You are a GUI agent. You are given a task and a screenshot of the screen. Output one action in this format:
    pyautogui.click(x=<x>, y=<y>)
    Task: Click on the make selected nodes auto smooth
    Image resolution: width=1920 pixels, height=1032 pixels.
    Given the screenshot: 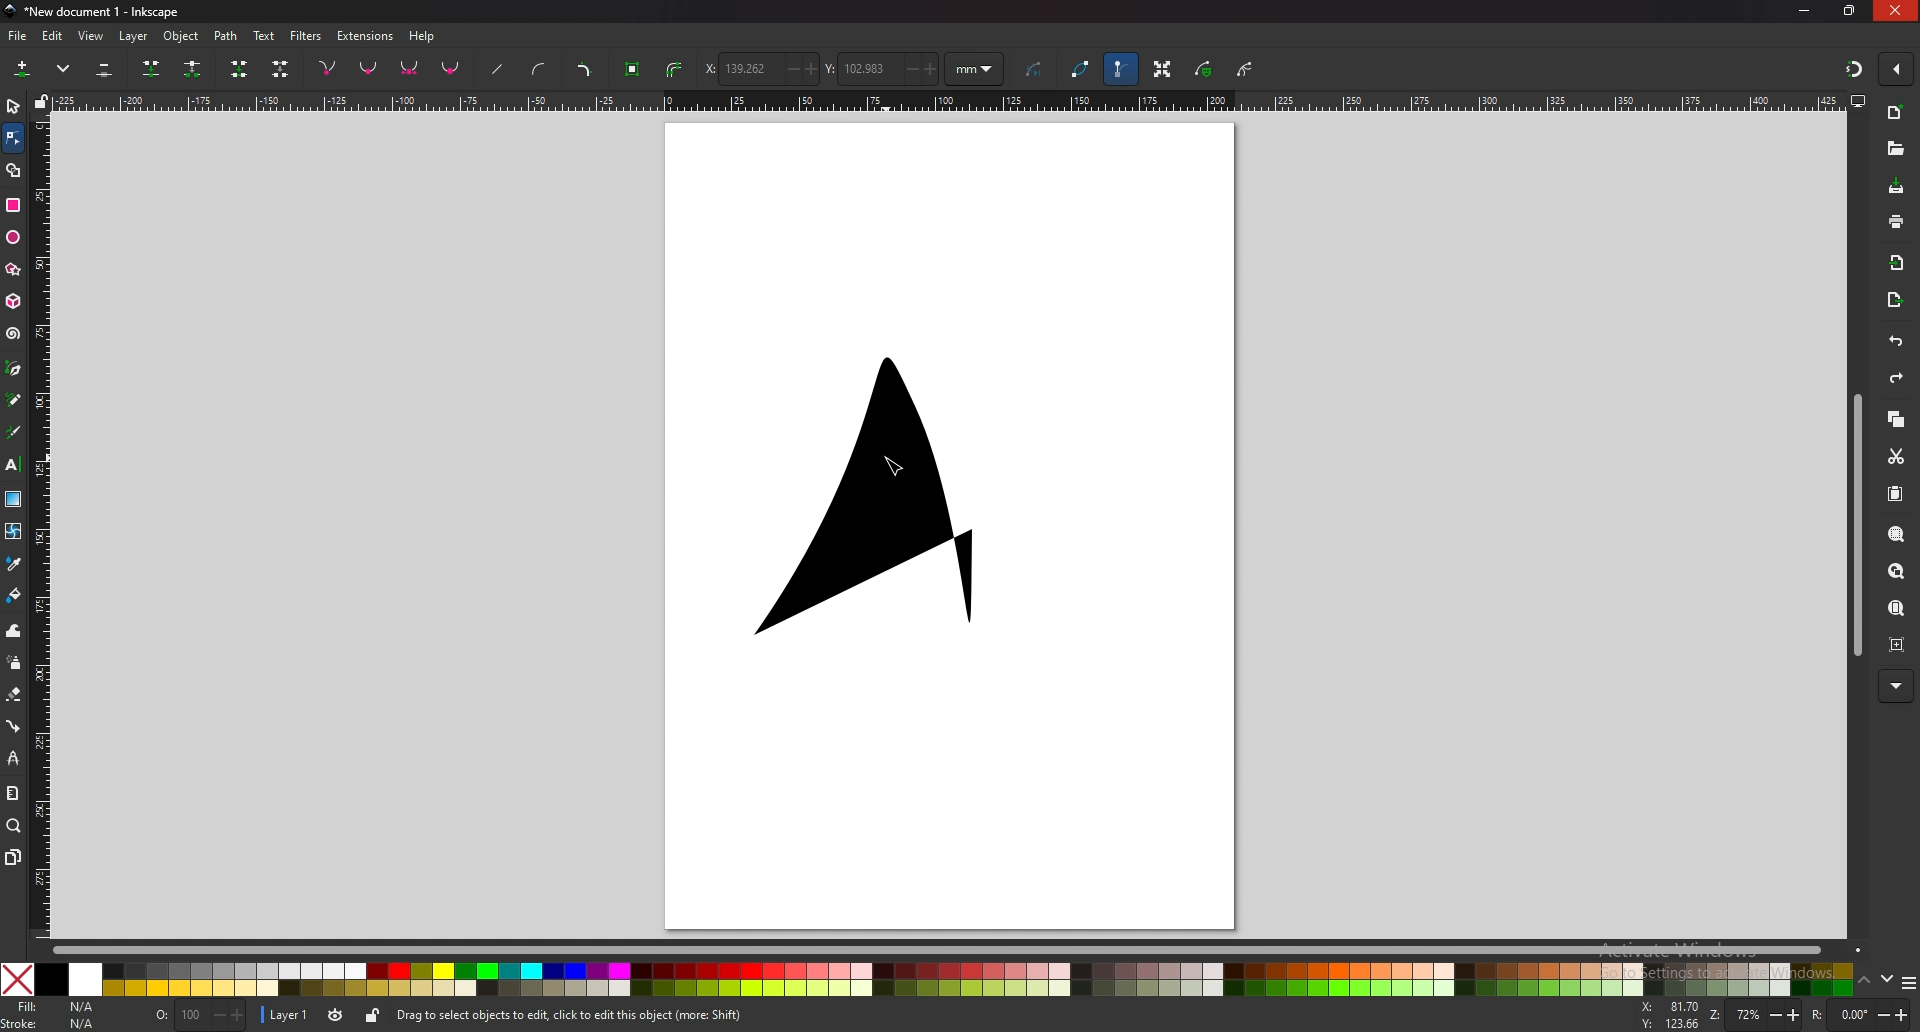 What is the action you would take?
    pyautogui.click(x=451, y=70)
    